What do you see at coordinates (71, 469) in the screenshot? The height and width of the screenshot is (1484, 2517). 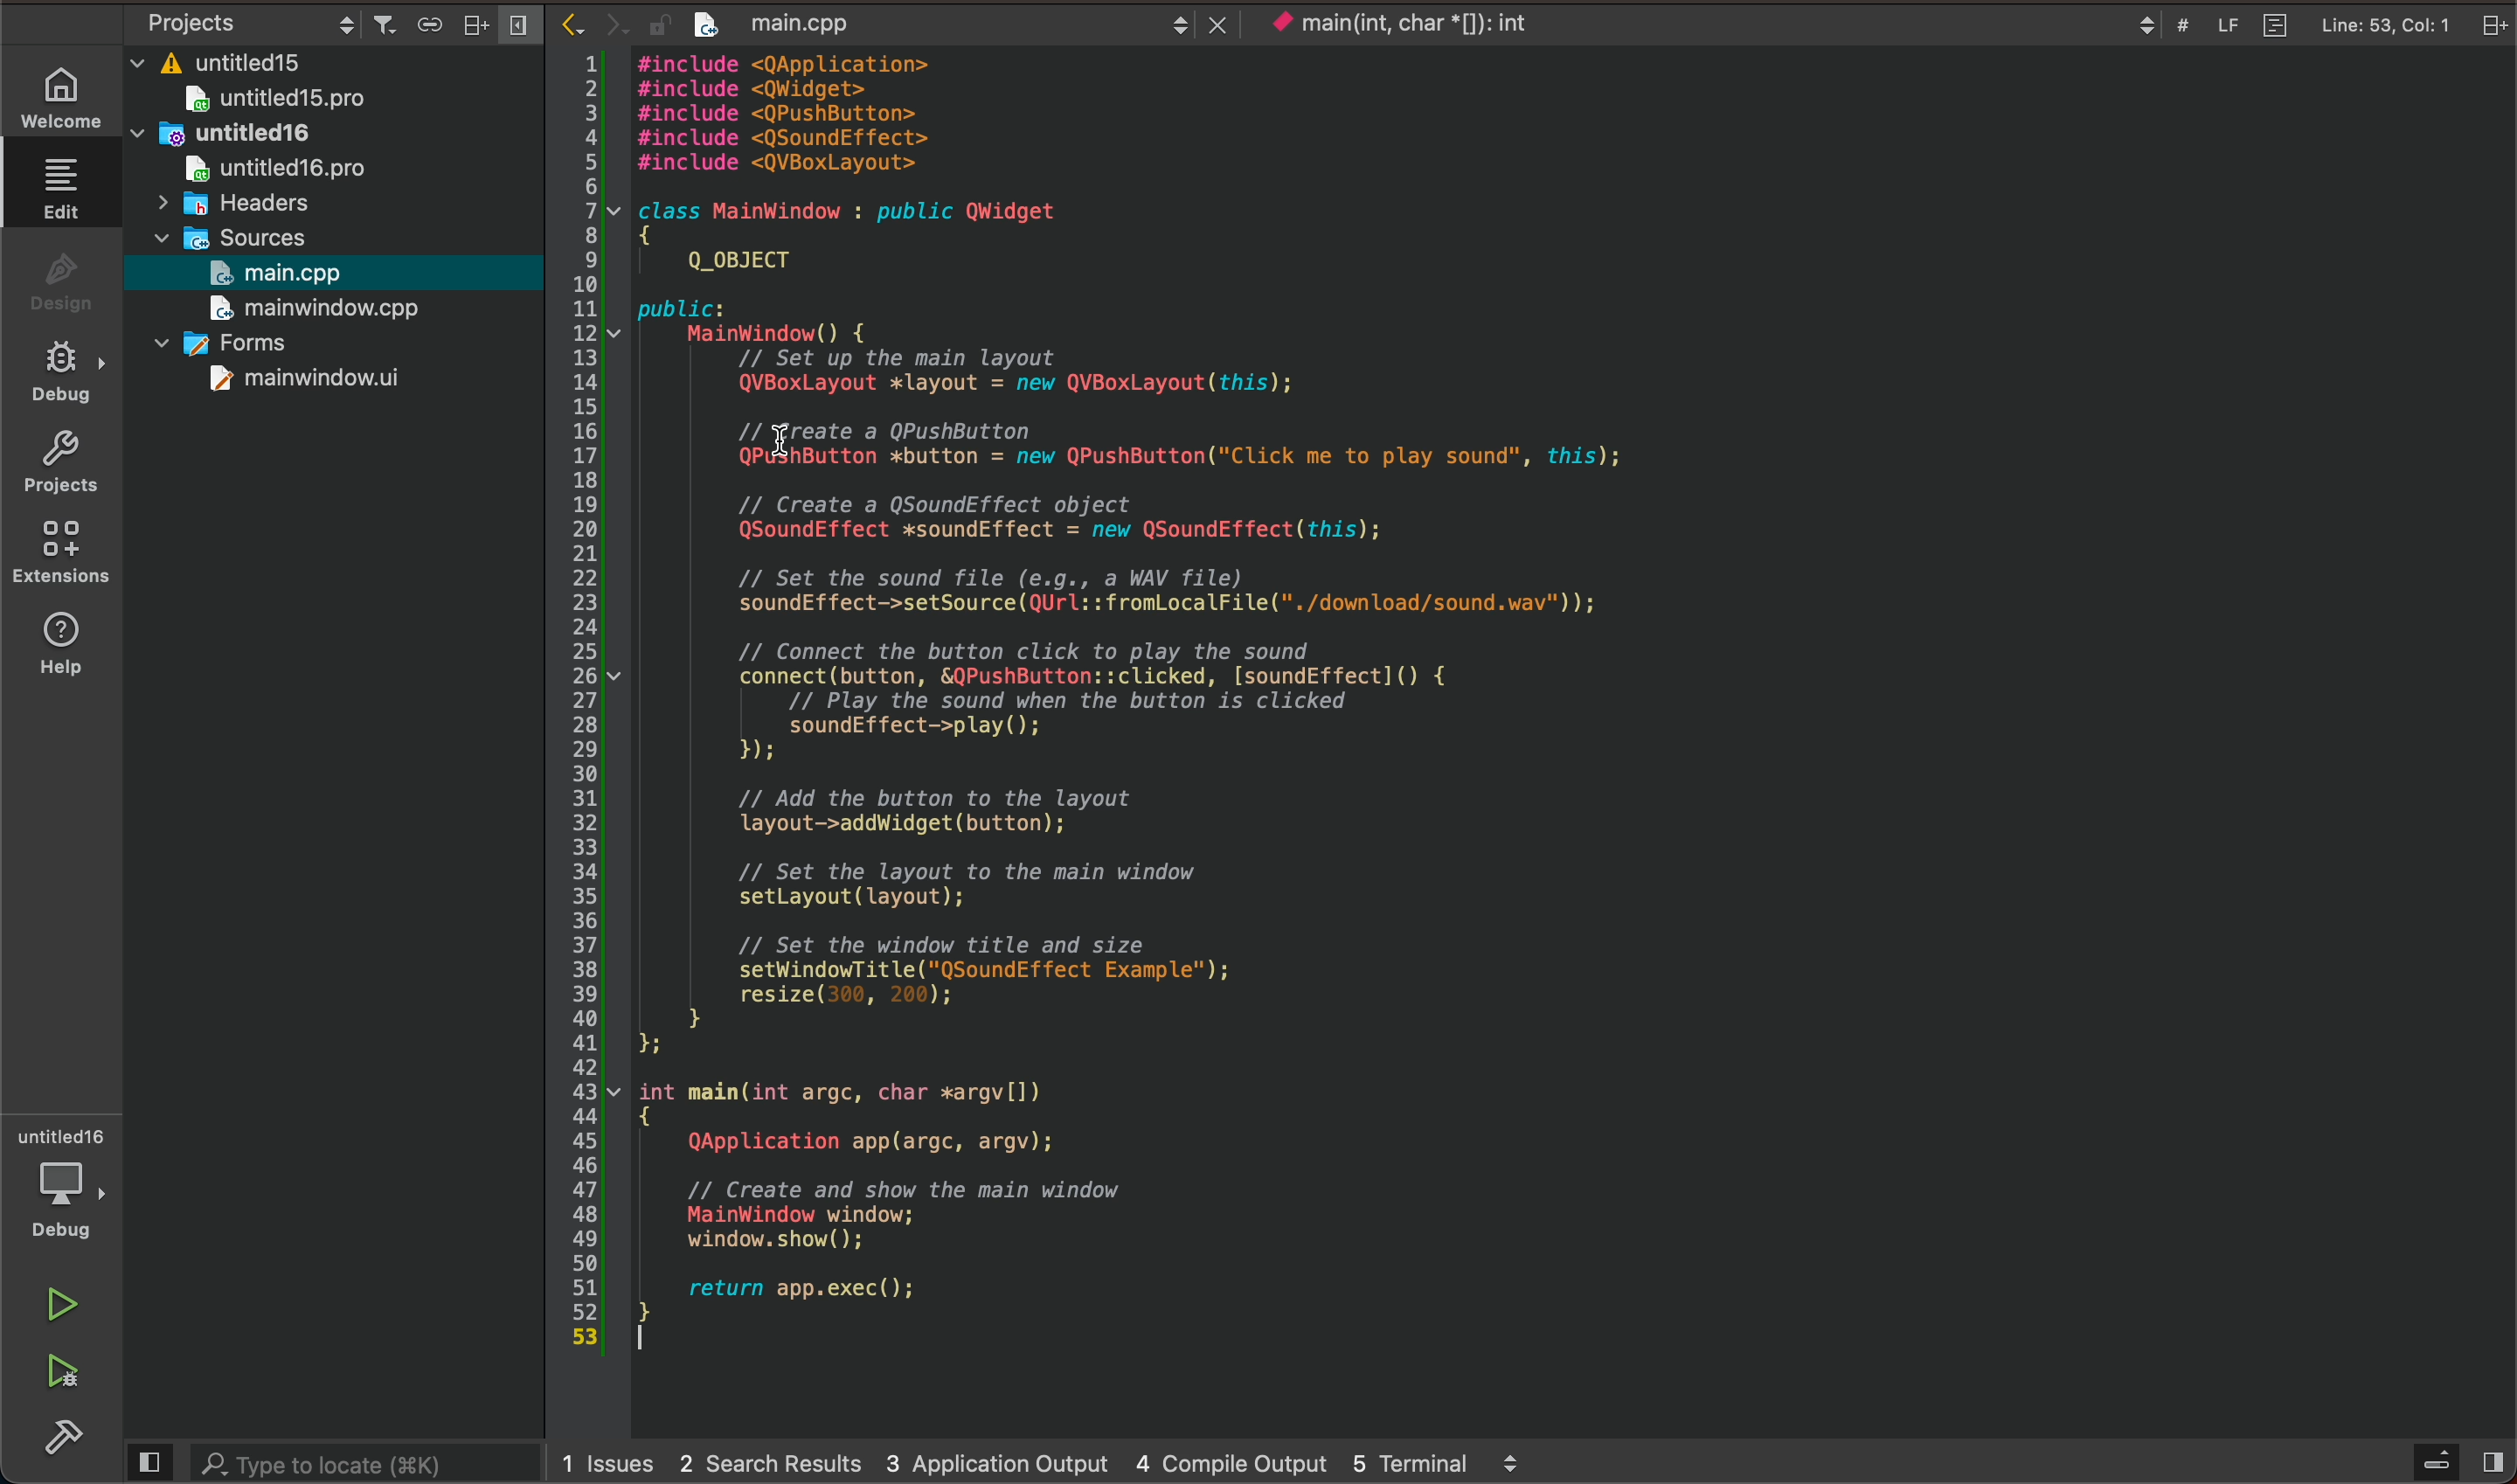 I see `projects` at bounding box center [71, 469].